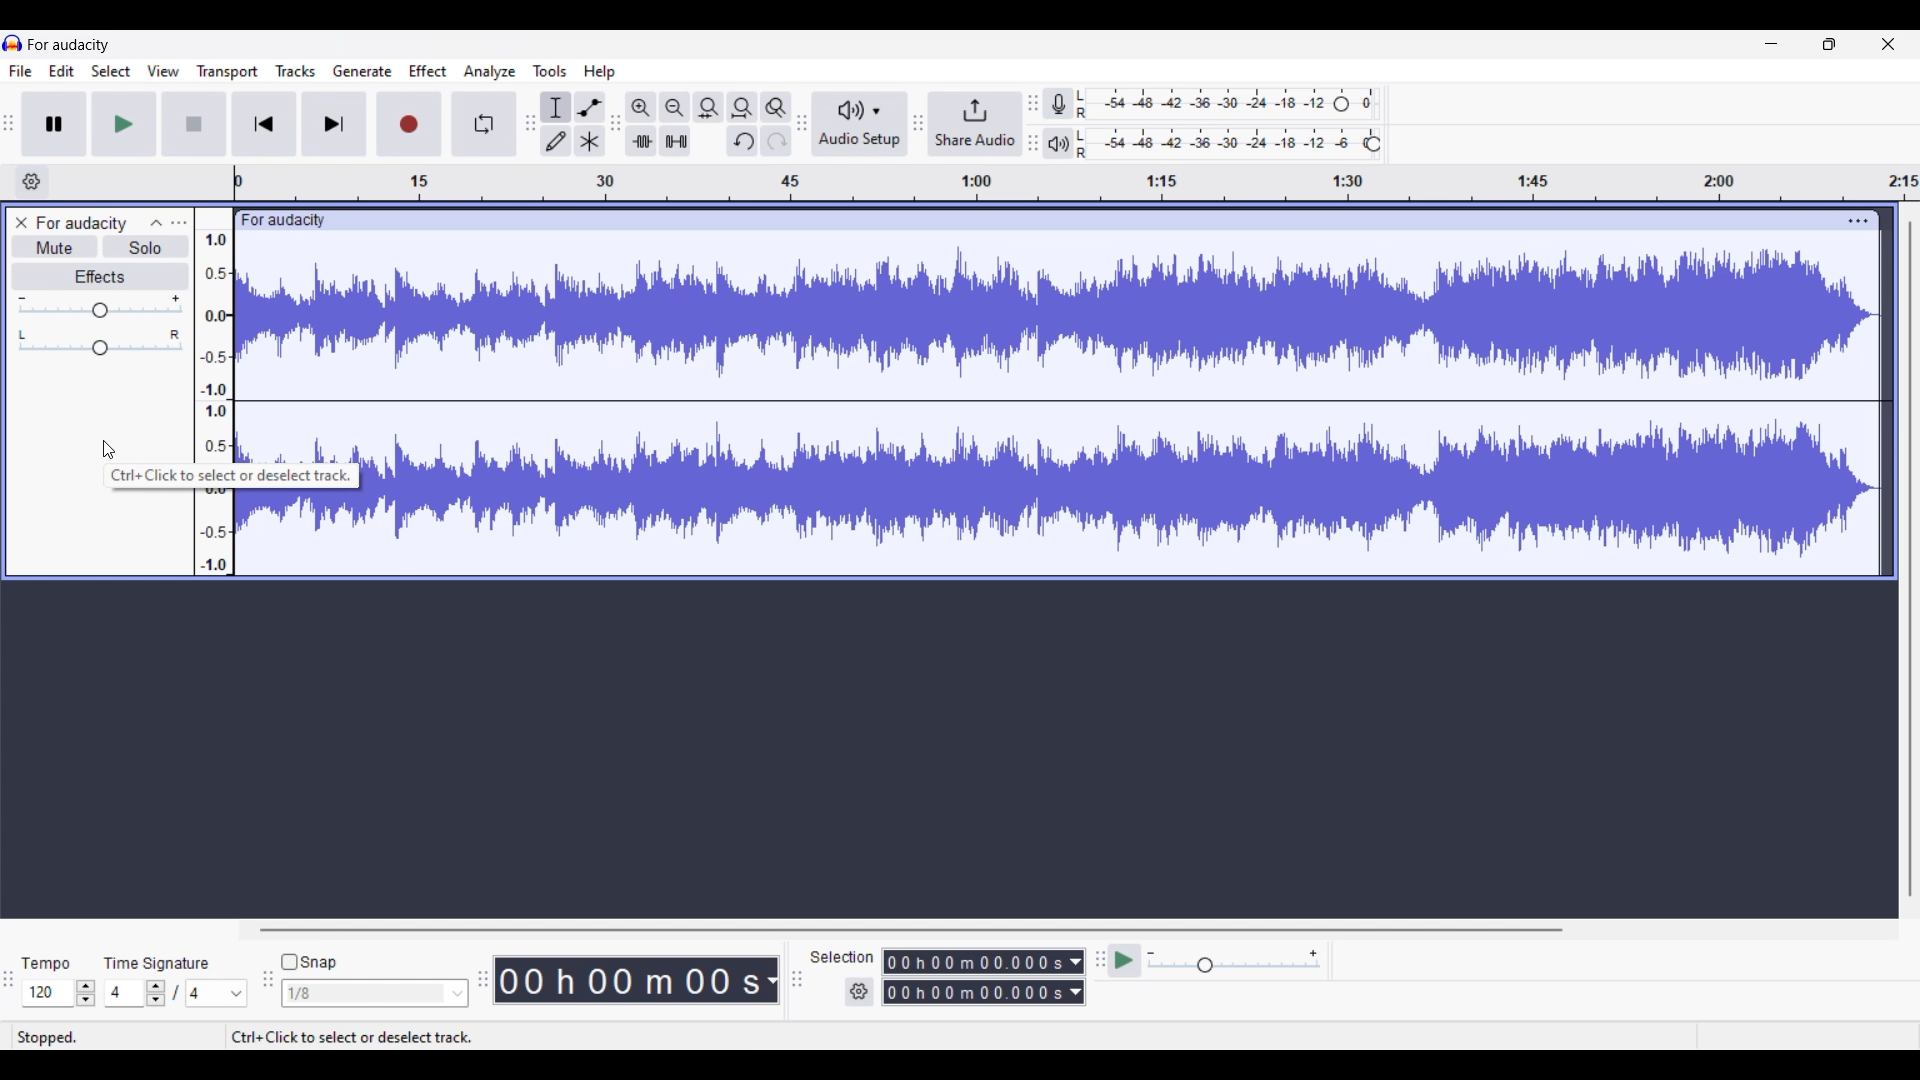  I want to click on Pause, so click(55, 124).